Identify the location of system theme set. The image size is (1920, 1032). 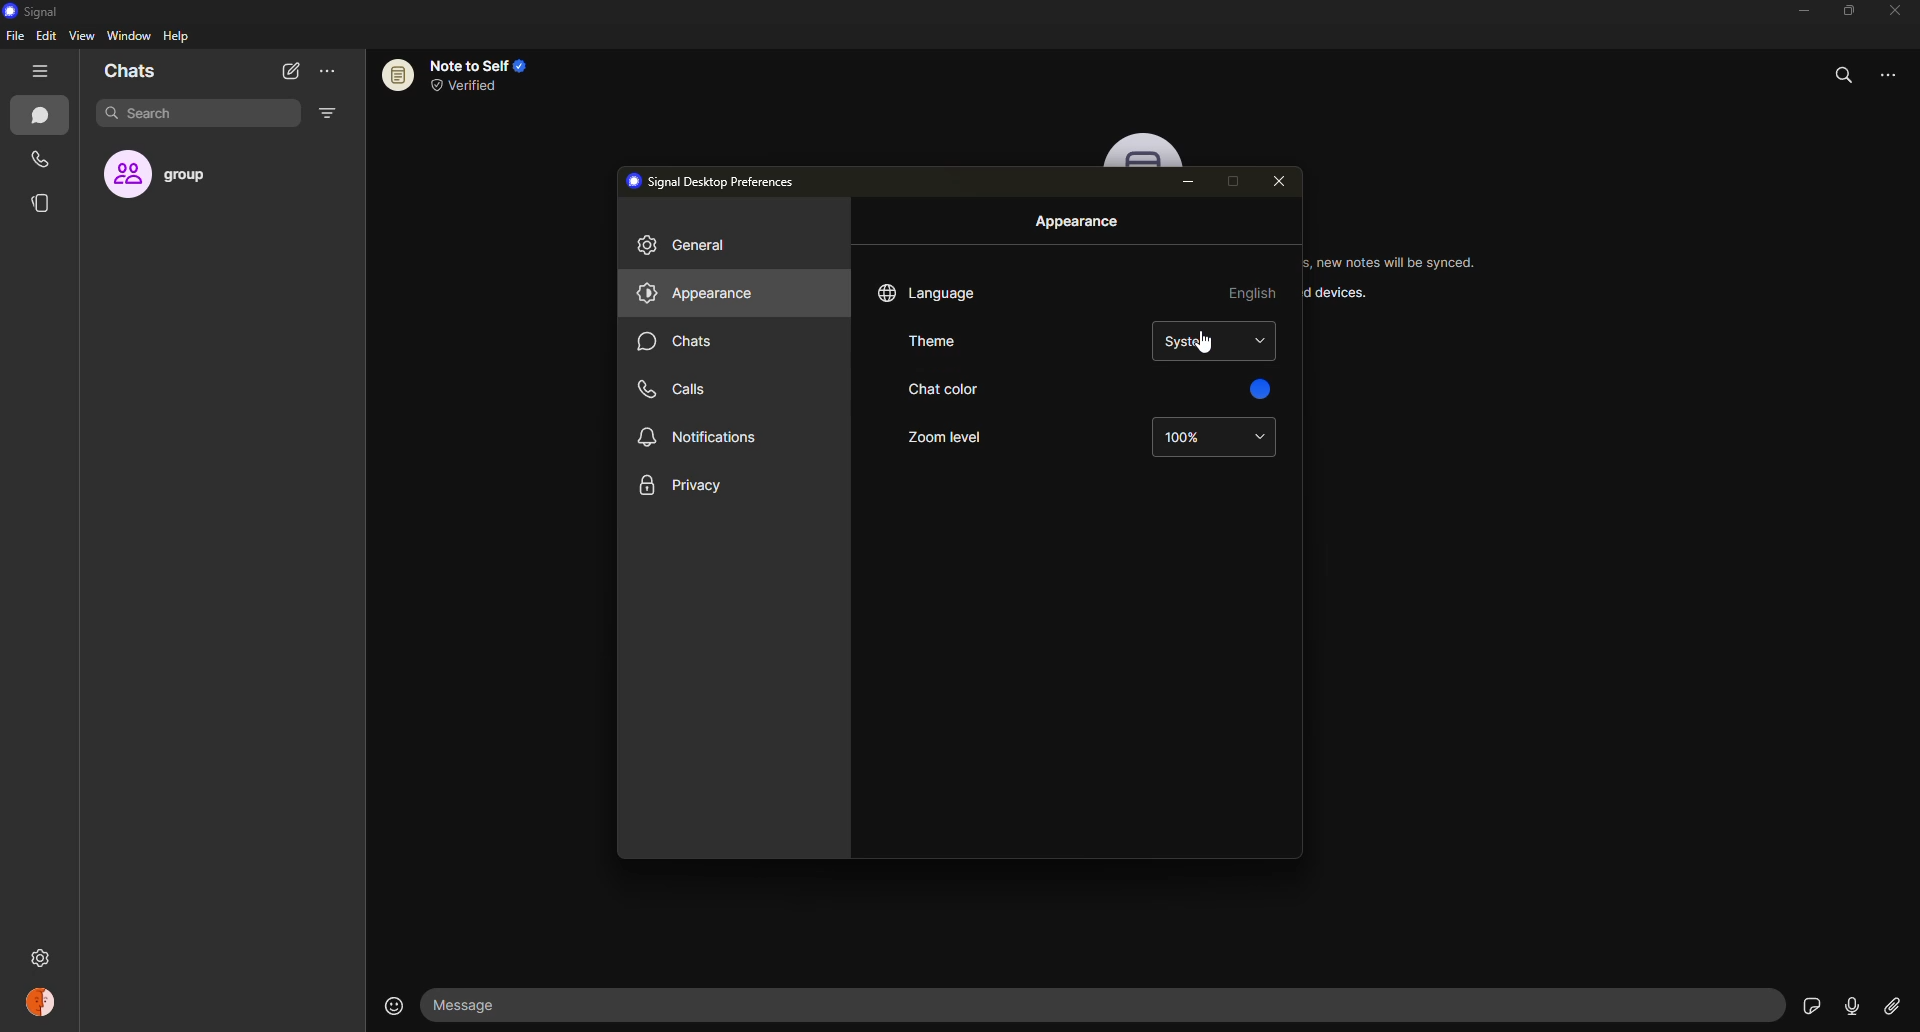
(1191, 341).